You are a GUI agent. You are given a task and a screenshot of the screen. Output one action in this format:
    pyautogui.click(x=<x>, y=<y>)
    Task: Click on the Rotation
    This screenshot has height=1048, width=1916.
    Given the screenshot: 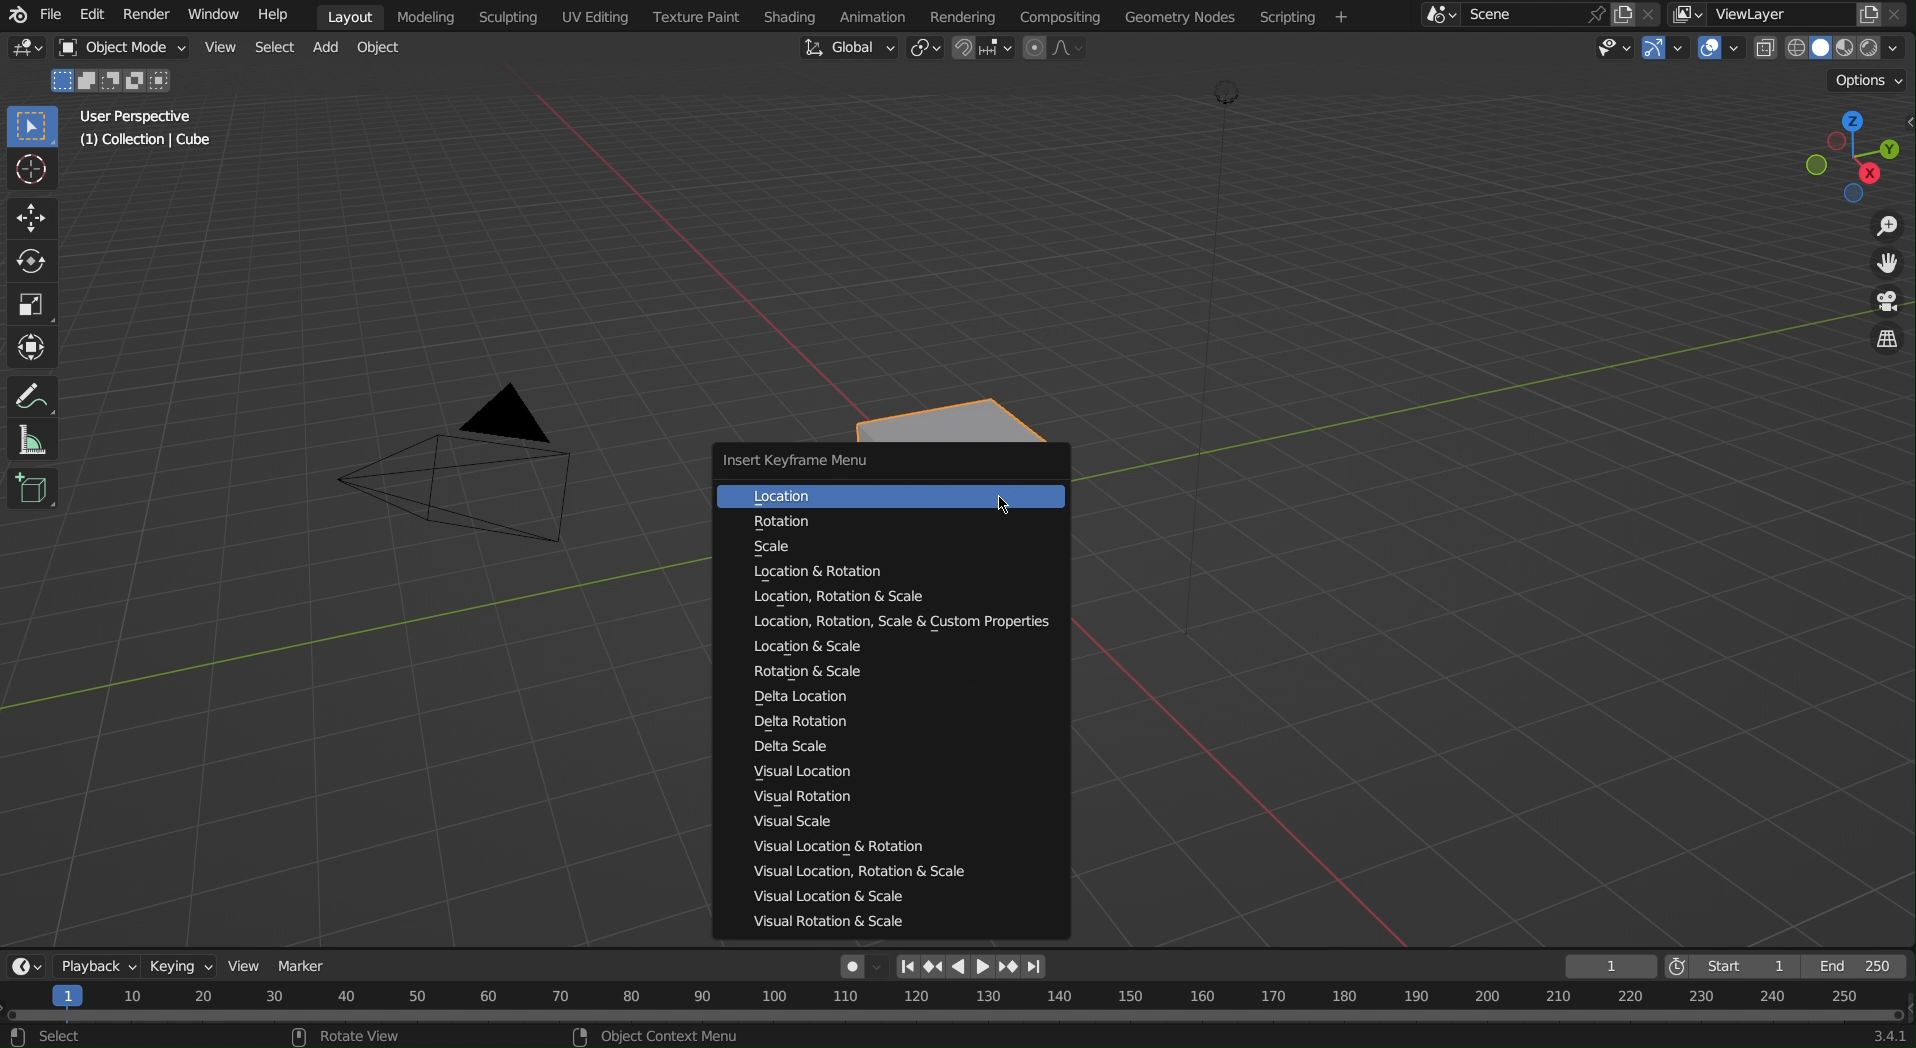 What is the action you would take?
    pyautogui.click(x=838, y=521)
    